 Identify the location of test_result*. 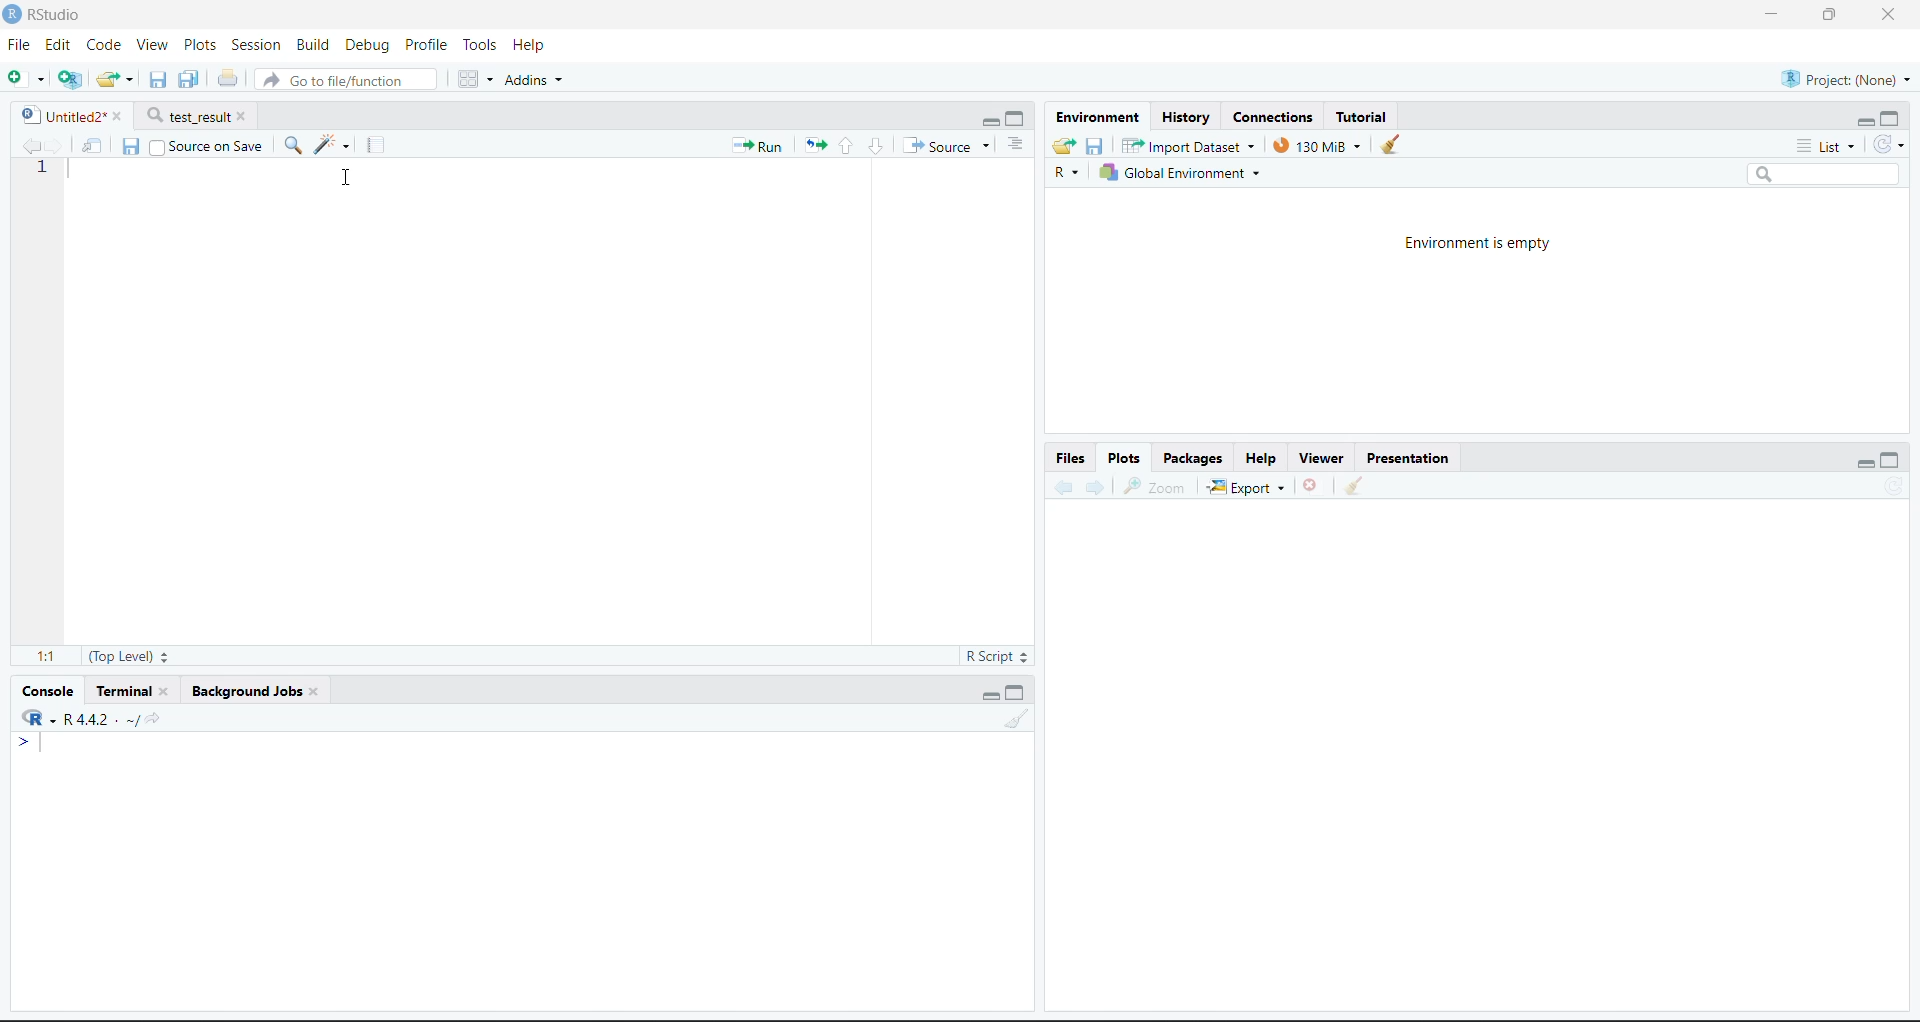
(200, 115).